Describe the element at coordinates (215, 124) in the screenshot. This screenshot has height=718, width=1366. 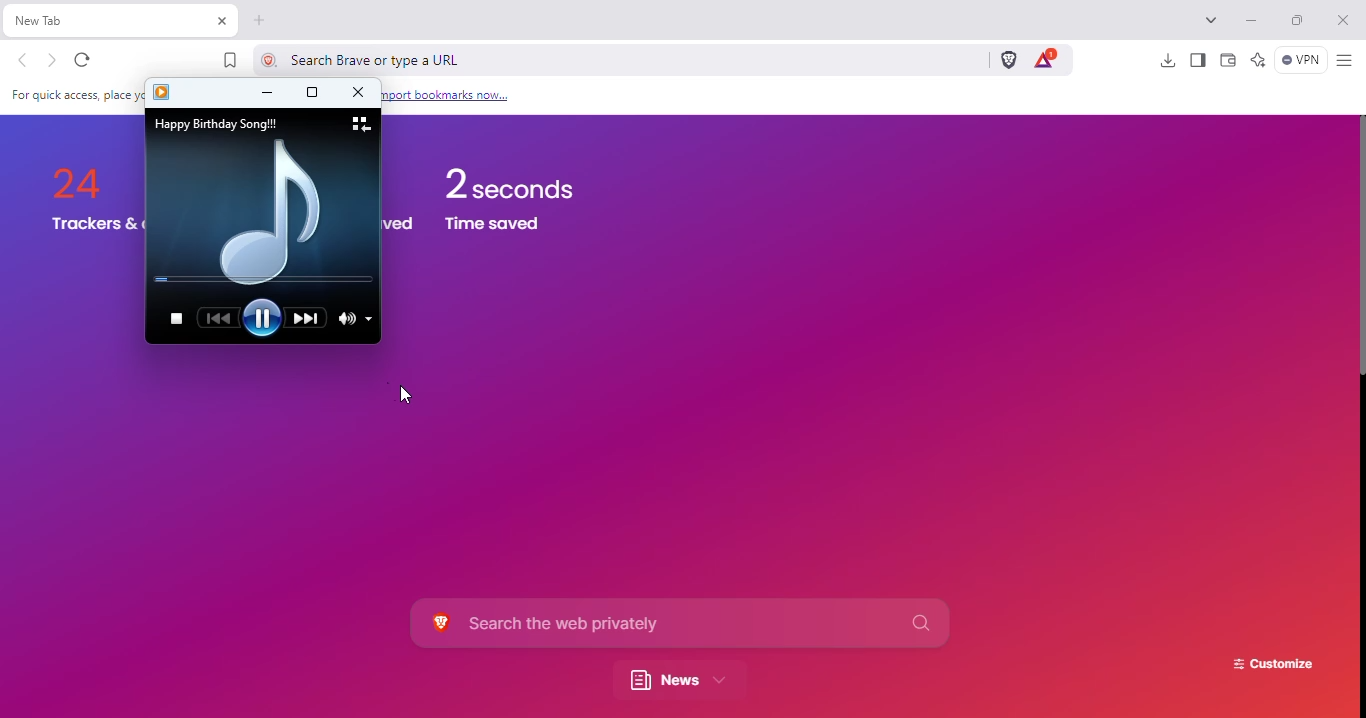
I see `Happy Birthday Song!!!` at that location.